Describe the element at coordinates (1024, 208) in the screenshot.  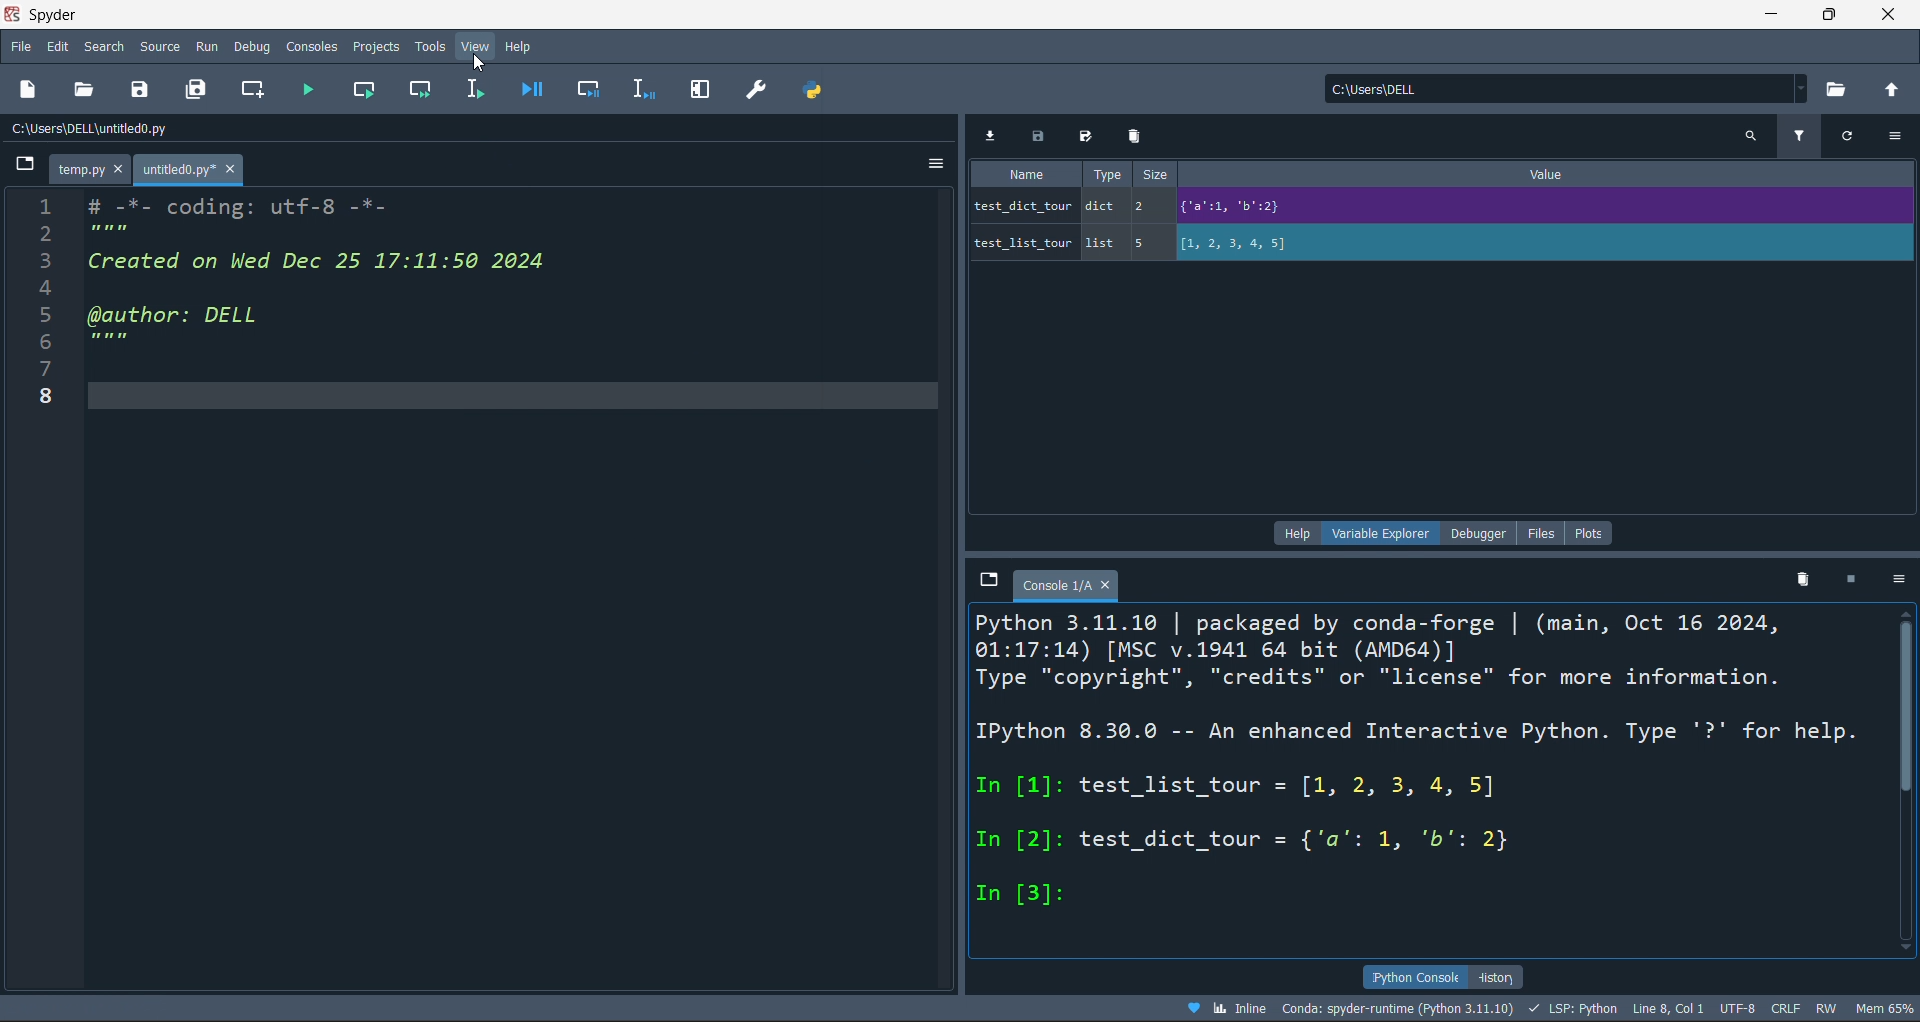
I see `variable` at that location.